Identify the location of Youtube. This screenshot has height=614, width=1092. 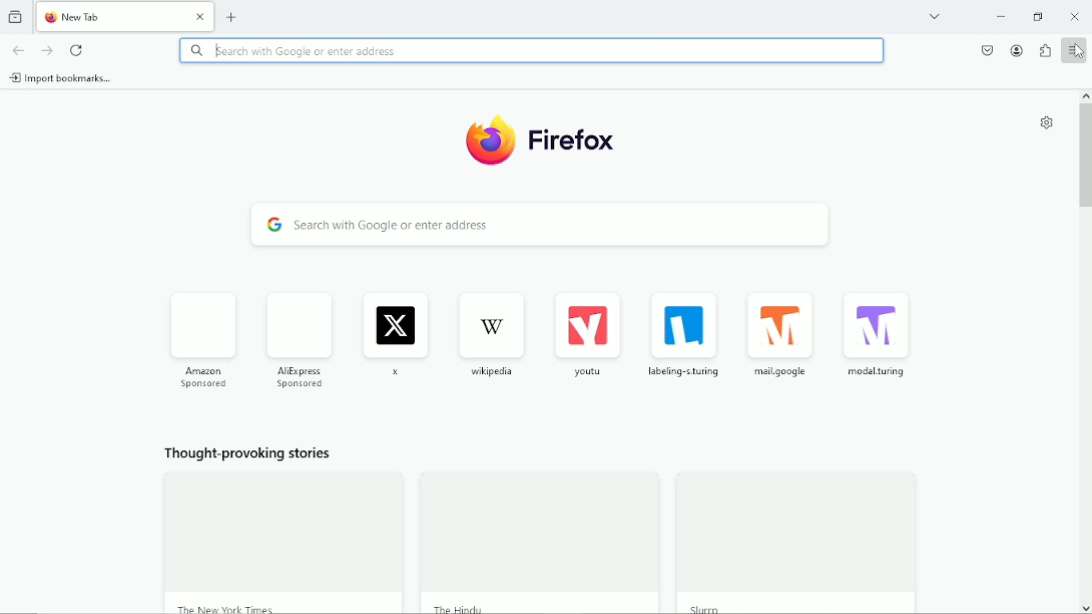
(589, 336).